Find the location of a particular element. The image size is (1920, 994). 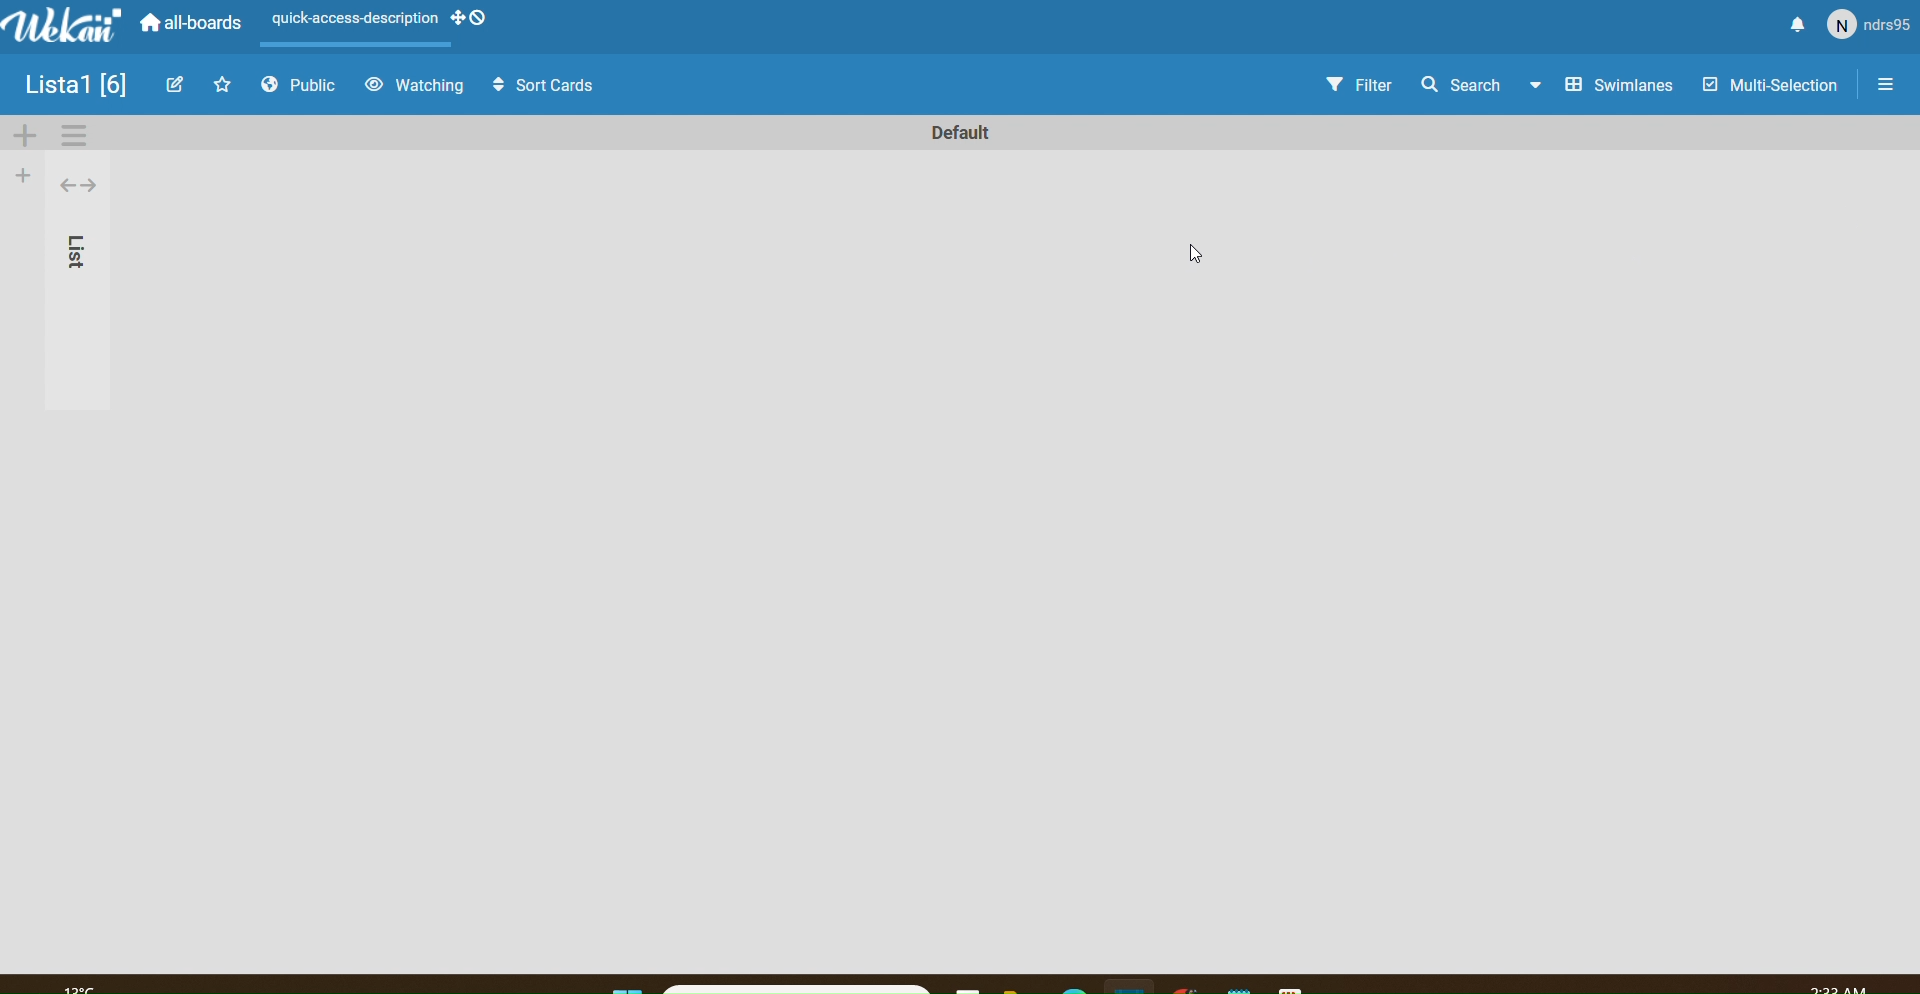

Search is located at coordinates (1466, 89).